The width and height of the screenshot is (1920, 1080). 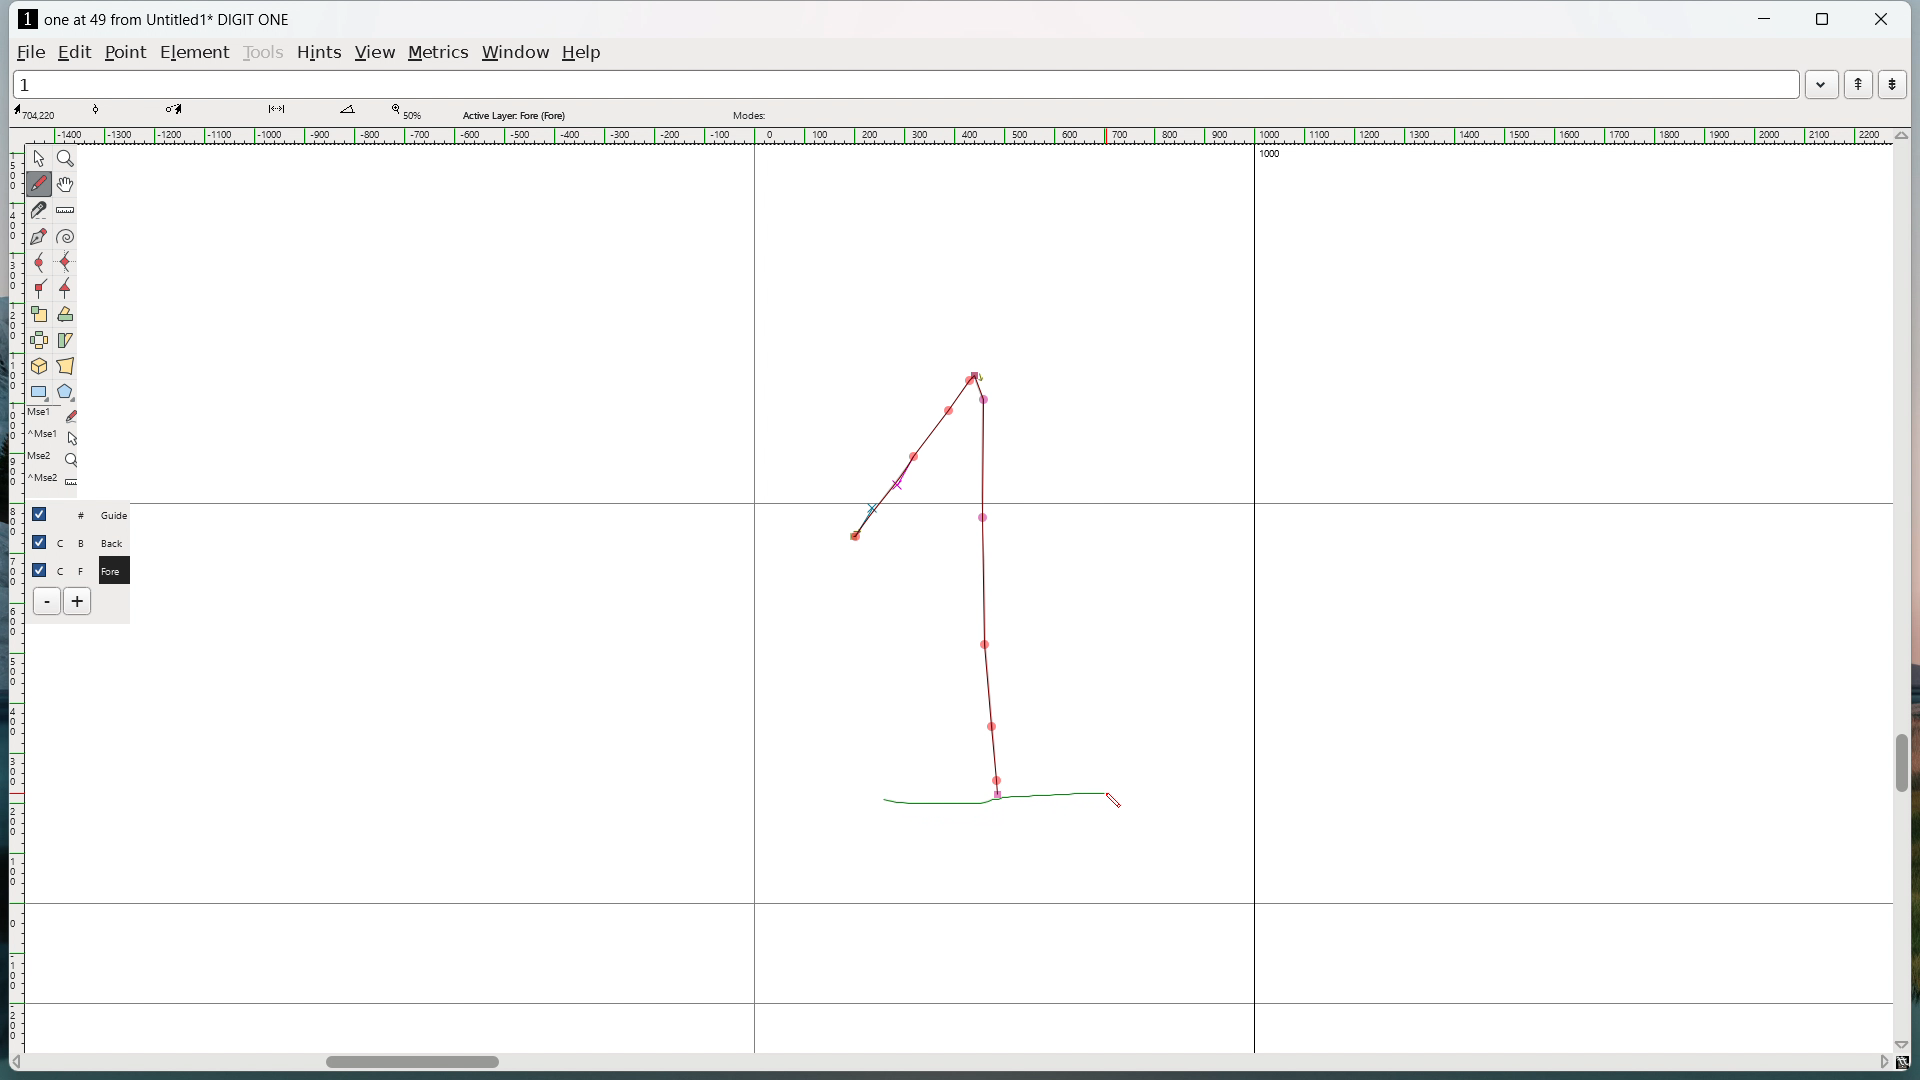 What do you see at coordinates (78, 52) in the screenshot?
I see `edit` at bounding box center [78, 52].